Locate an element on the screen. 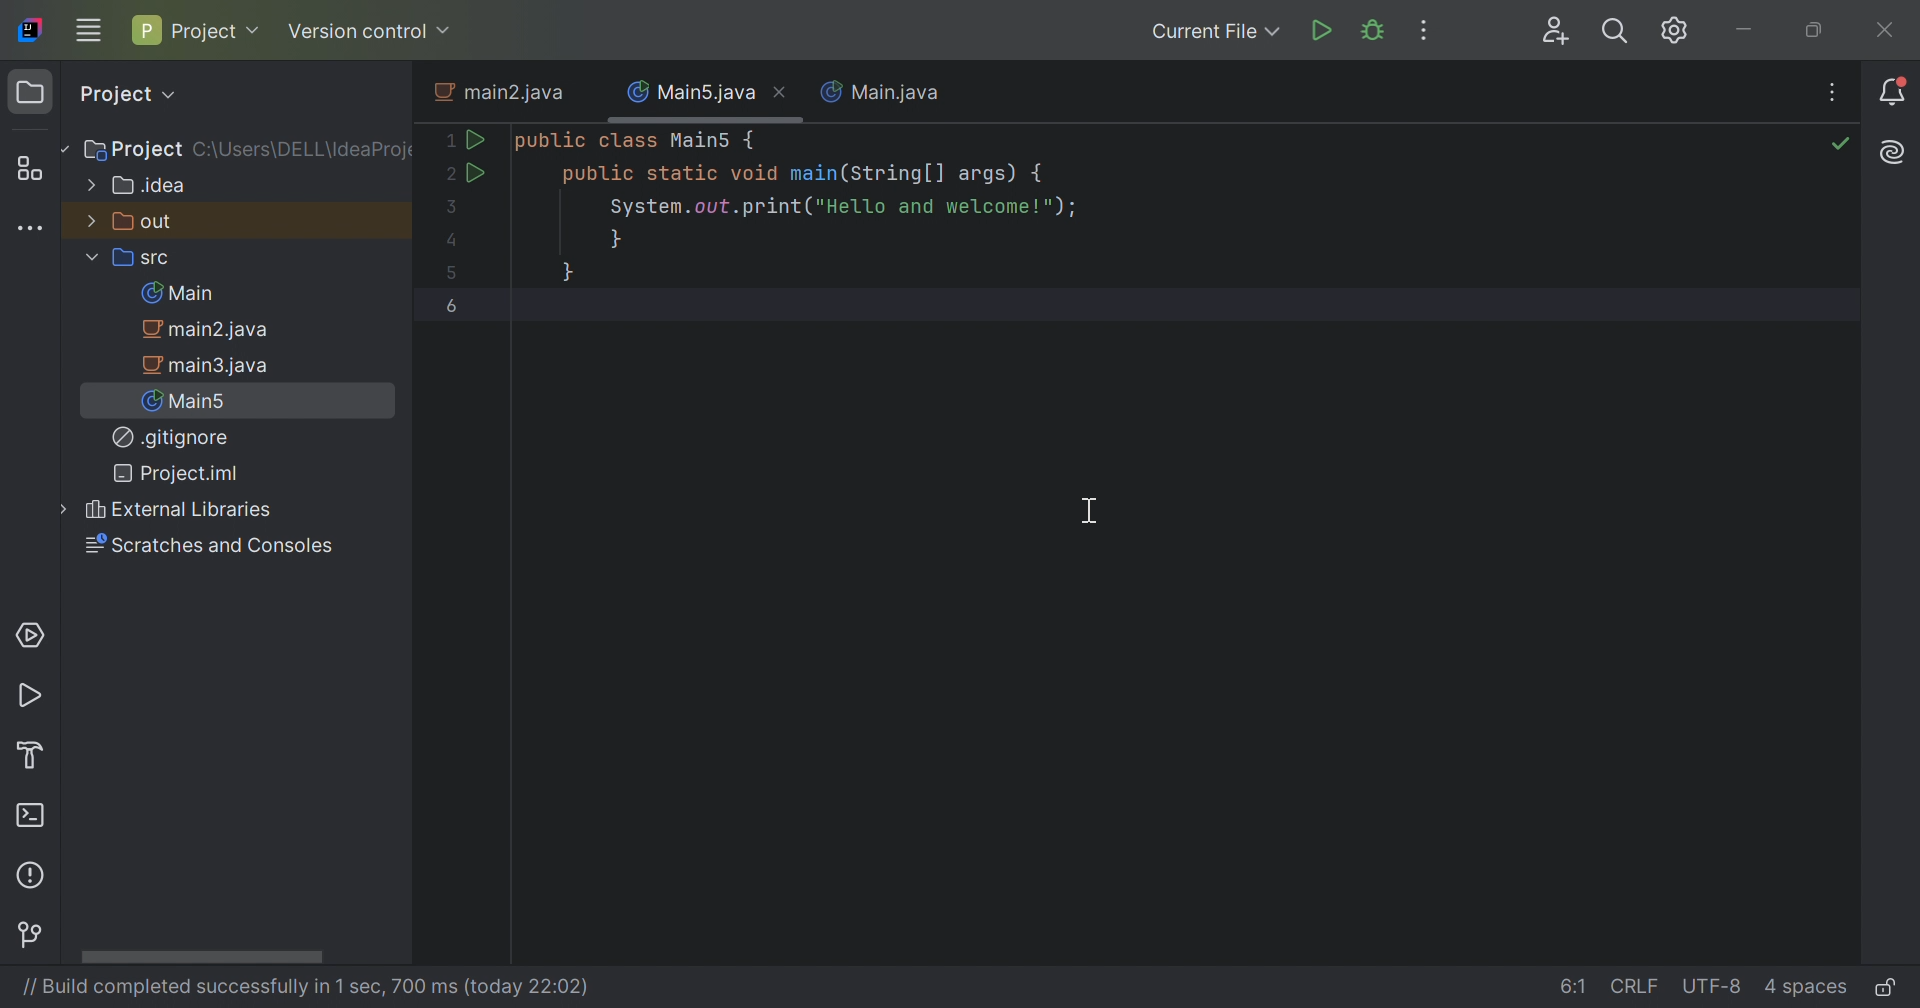 This screenshot has width=1920, height=1008. Project is located at coordinates (131, 151).